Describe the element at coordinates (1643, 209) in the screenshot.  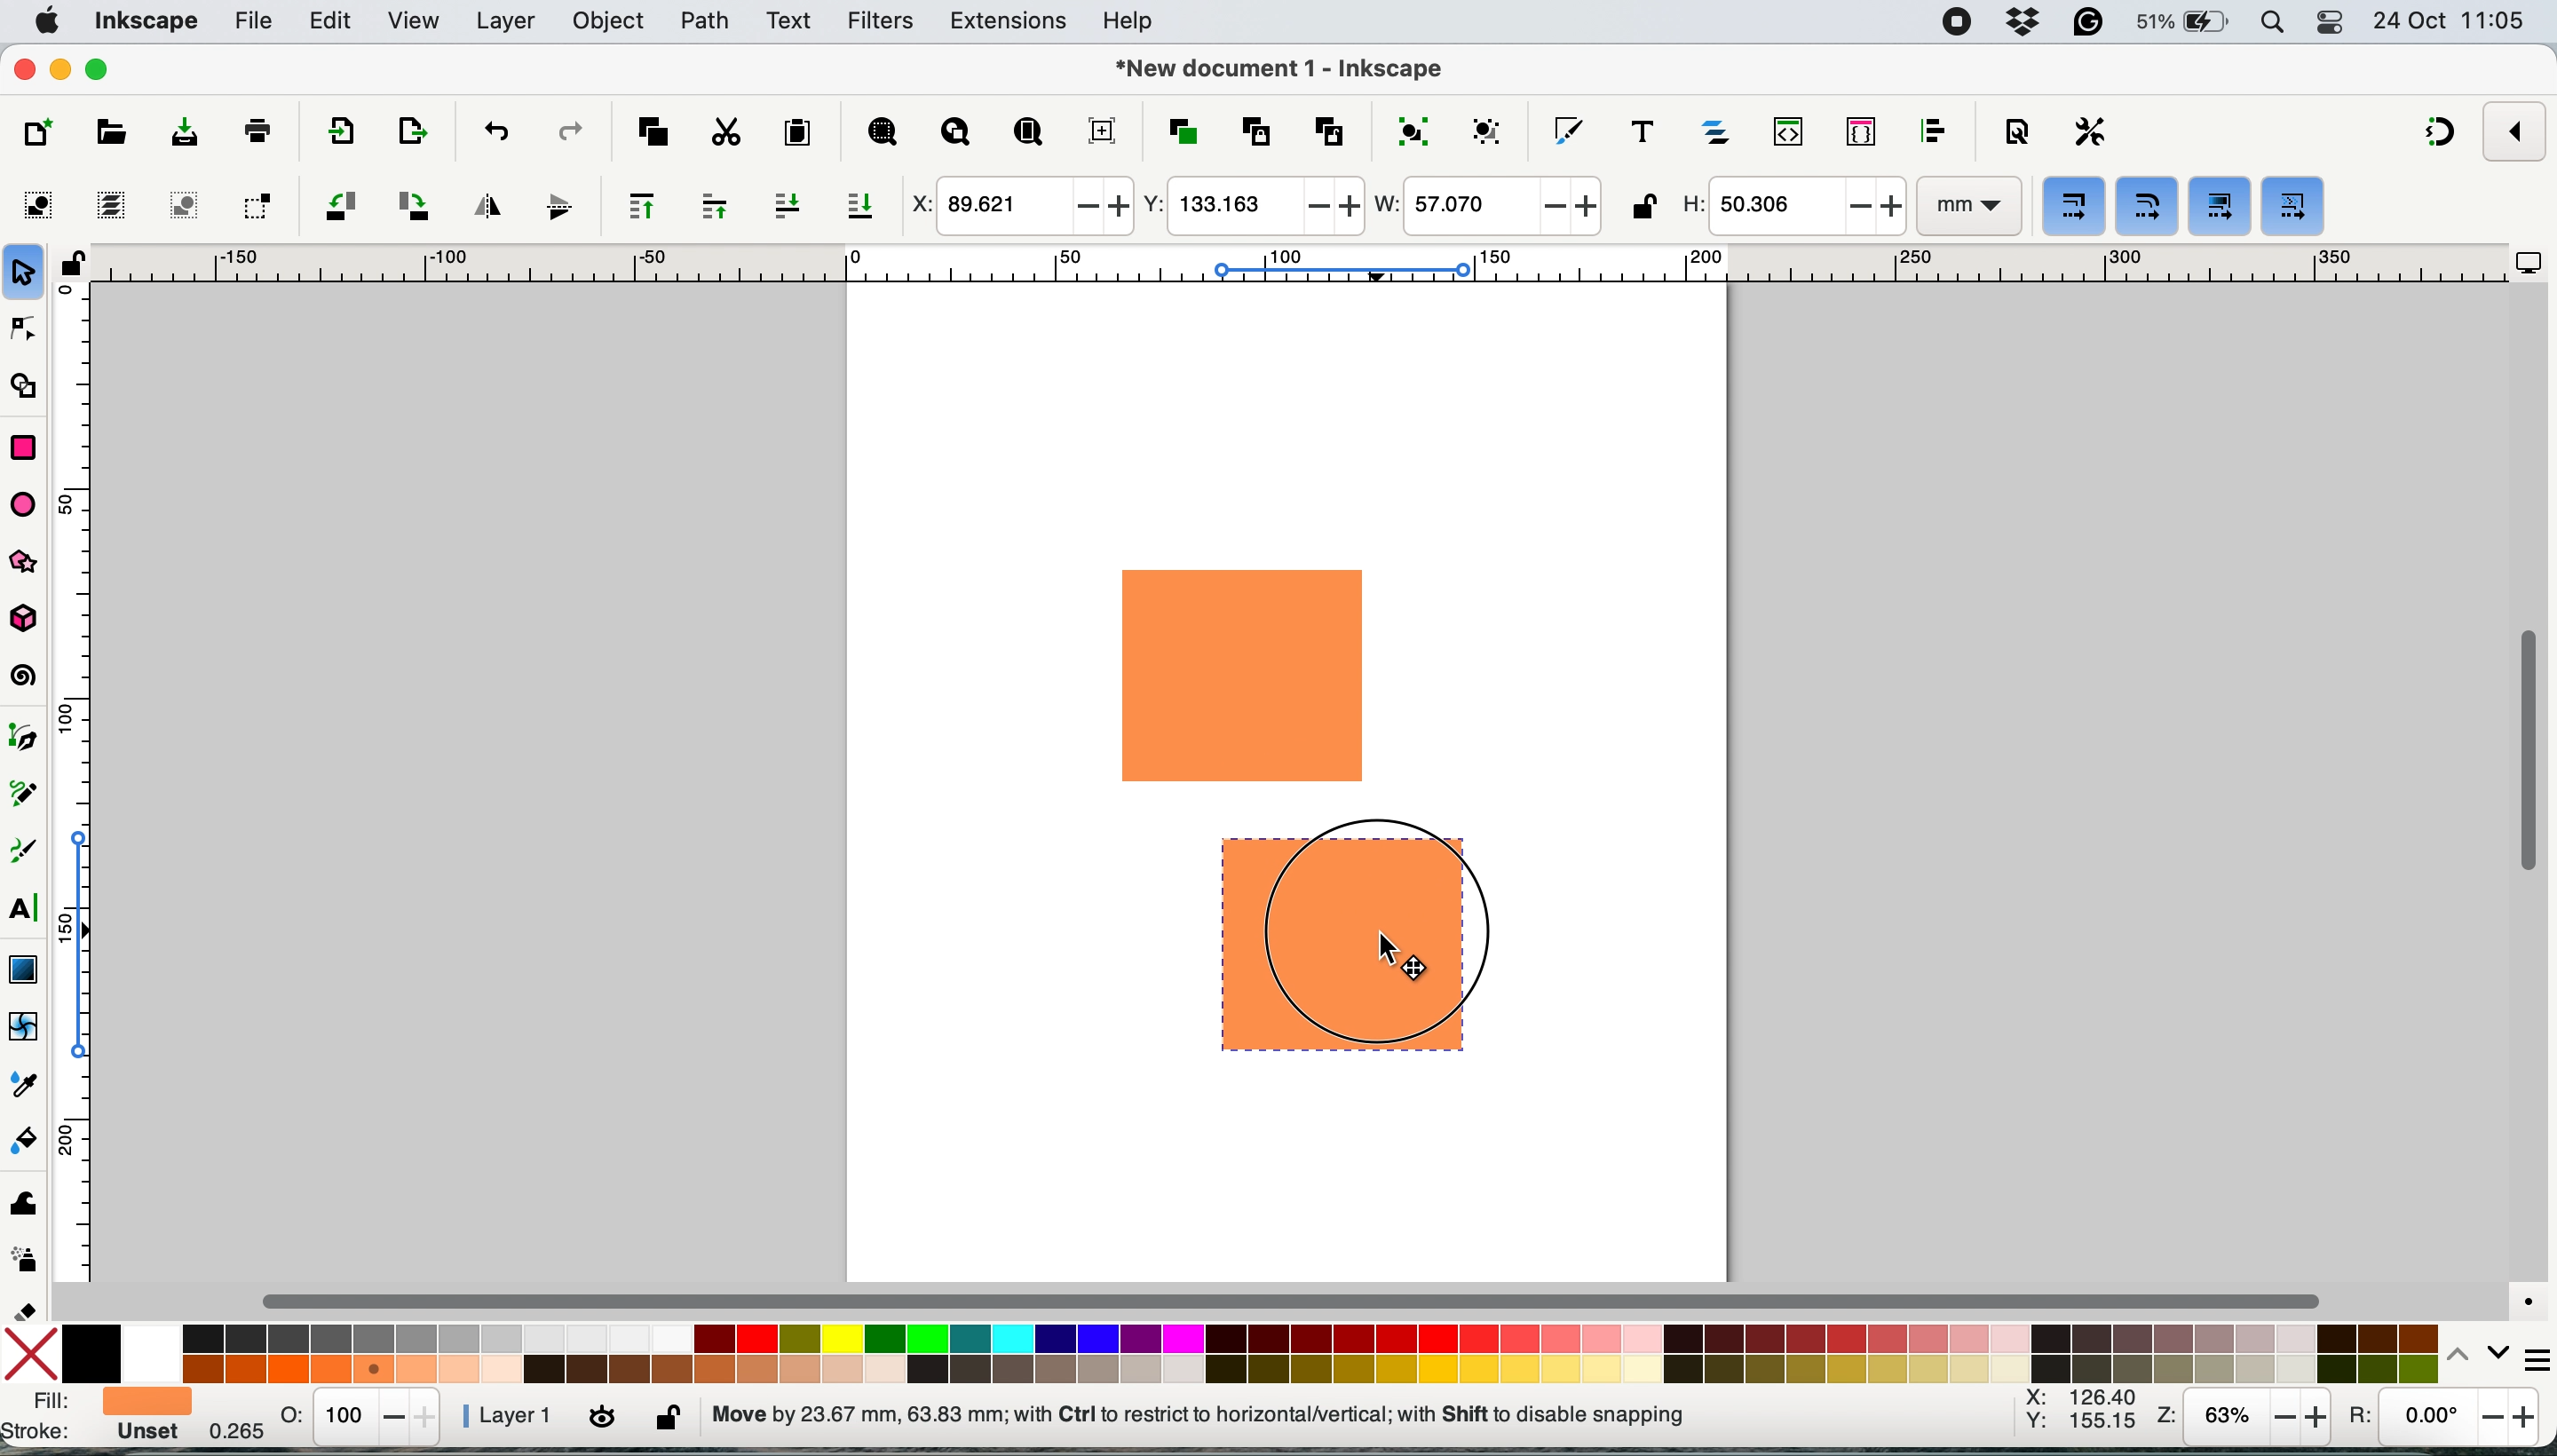
I see `lock unlock` at that location.